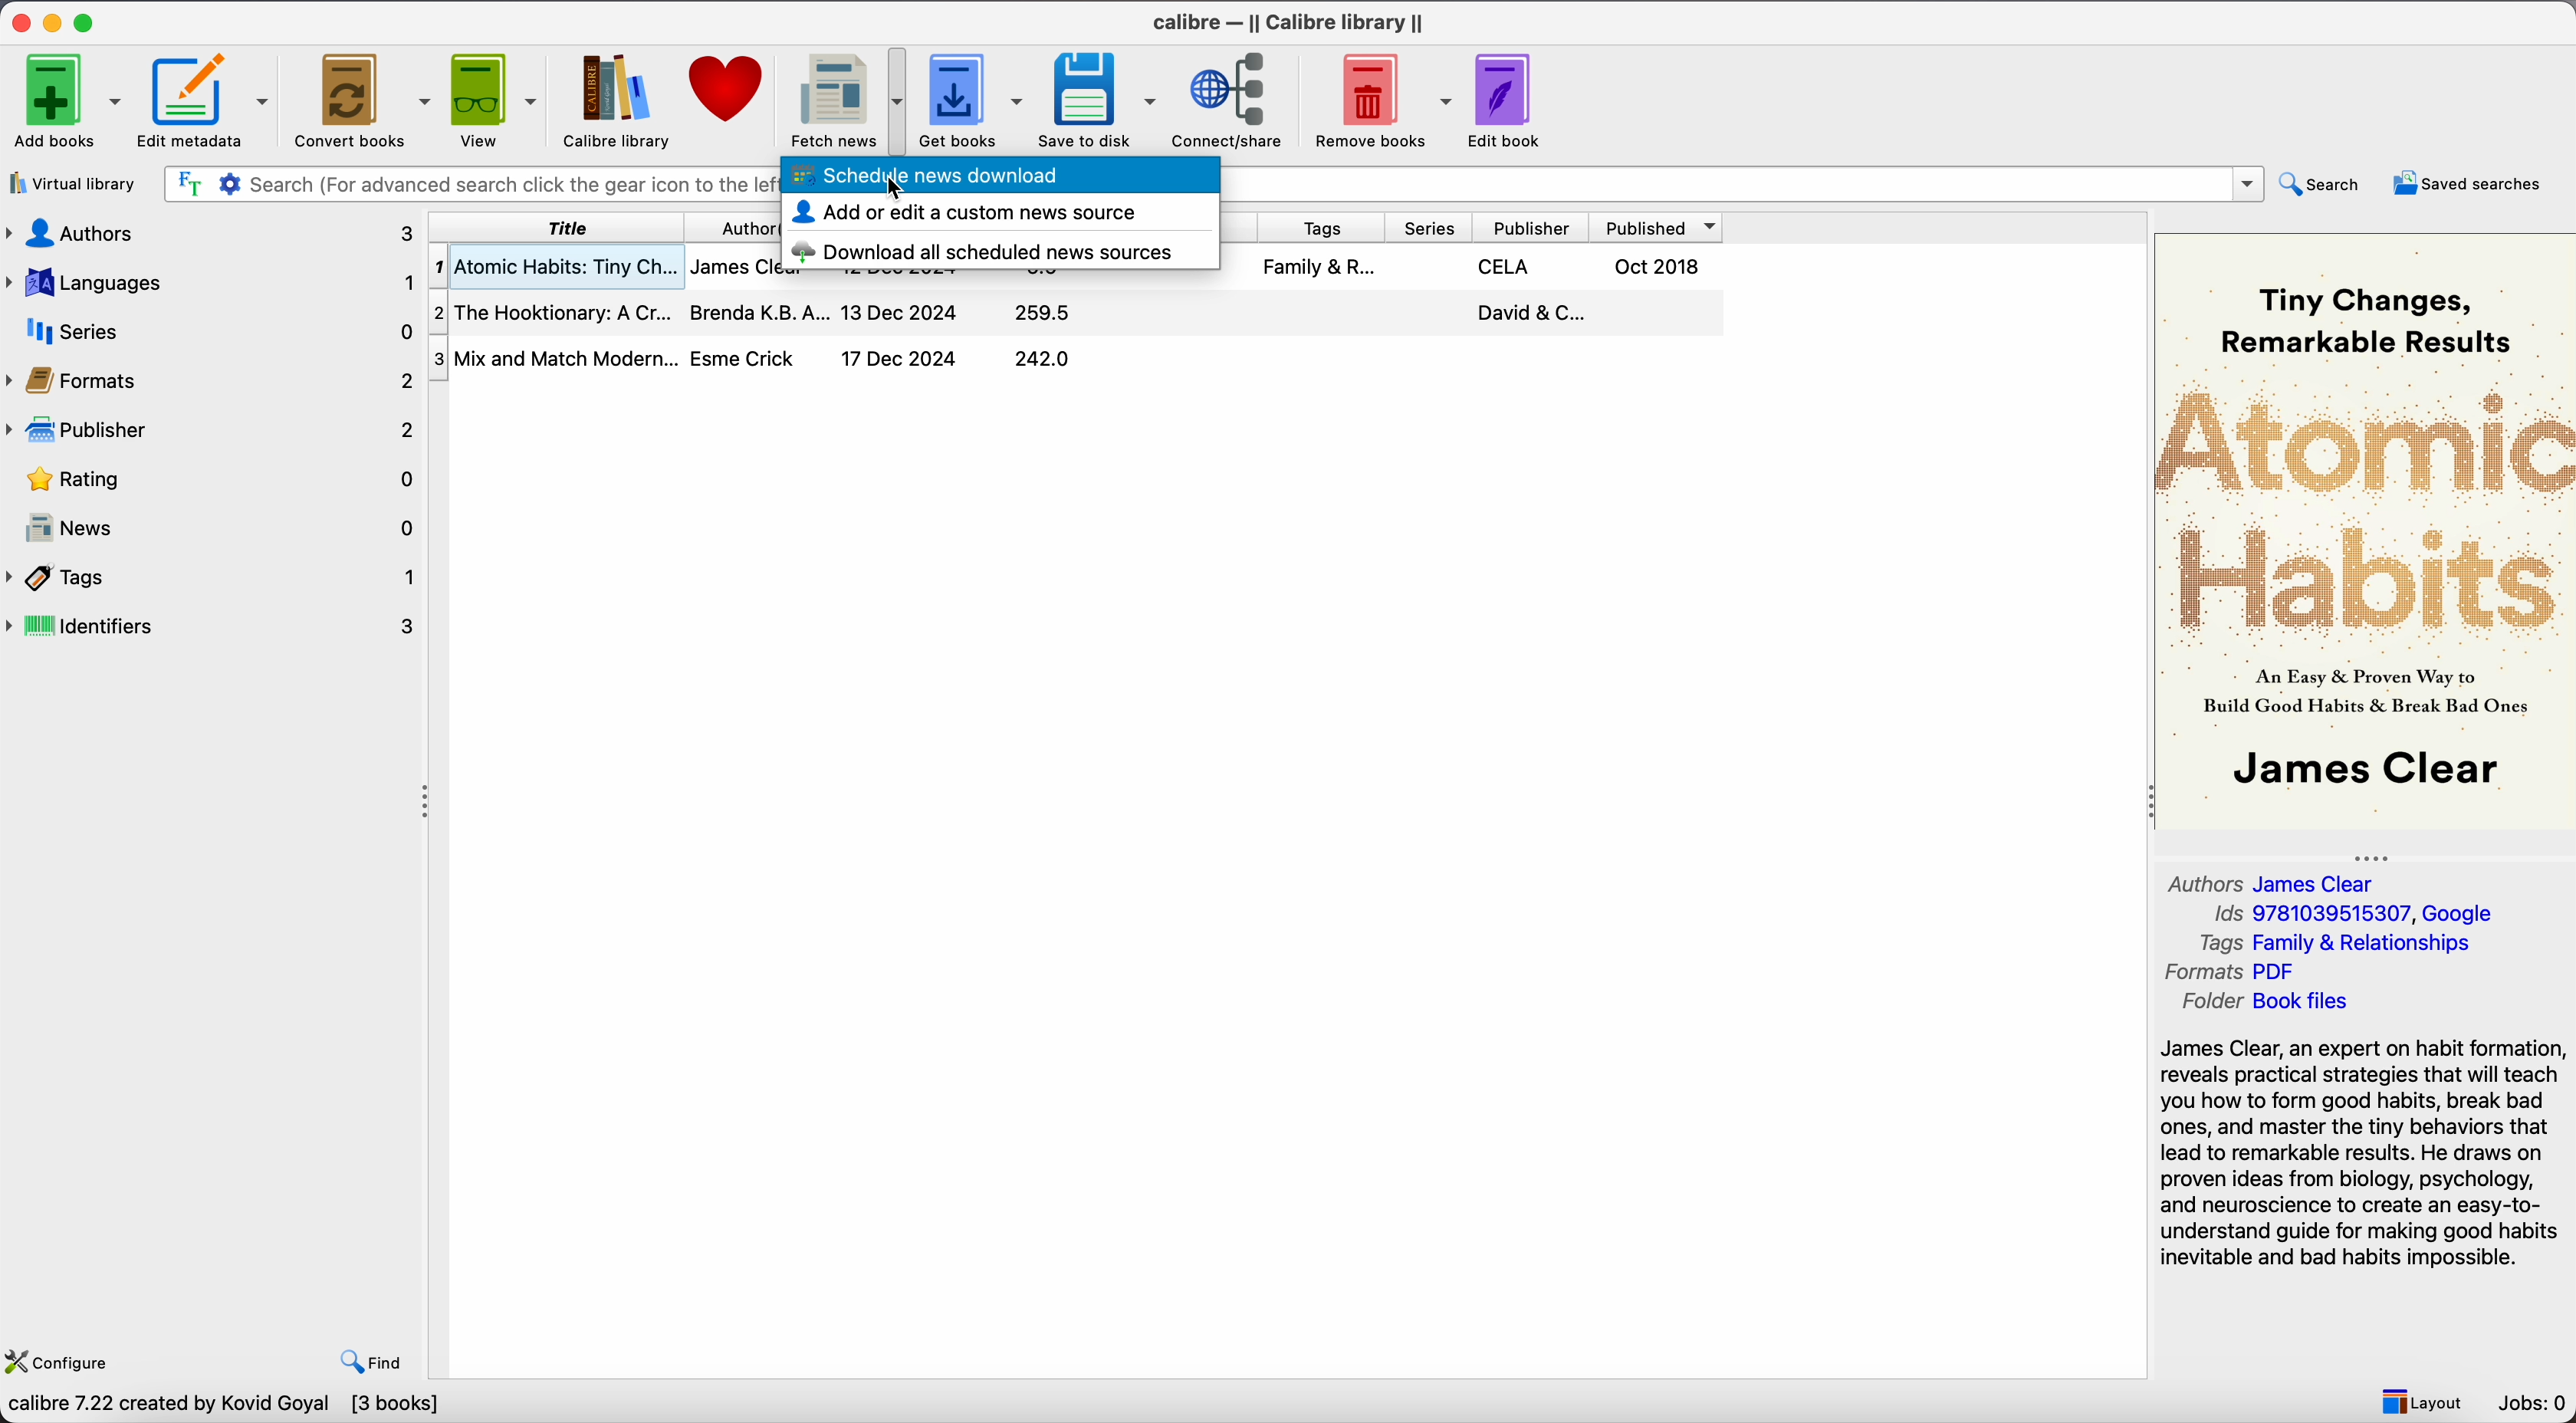 The height and width of the screenshot is (1423, 2576). What do you see at coordinates (2363, 530) in the screenshot?
I see `book cover preview` at bounding box center [2363, 530].